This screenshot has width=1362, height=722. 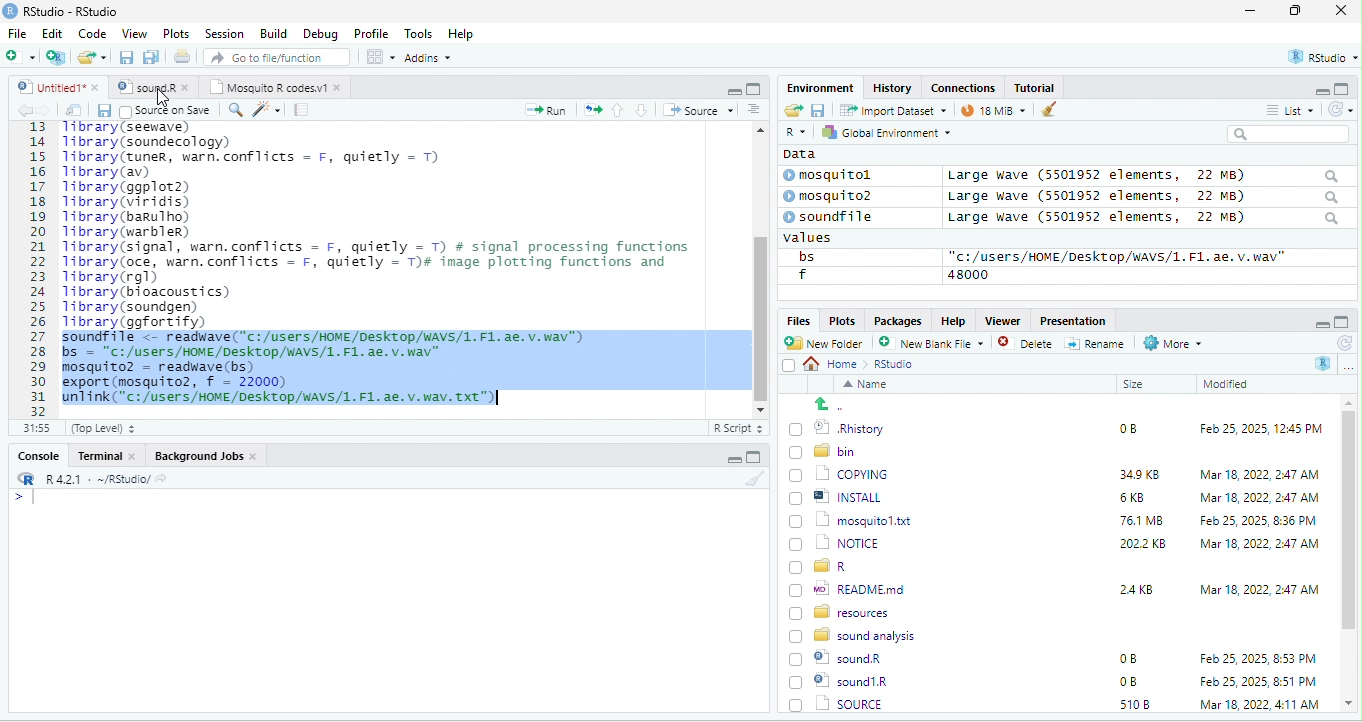 What do you see at coordinates (1337, 109) in the screenshot?
I see `refresh` at bounding box center [1337, 109].